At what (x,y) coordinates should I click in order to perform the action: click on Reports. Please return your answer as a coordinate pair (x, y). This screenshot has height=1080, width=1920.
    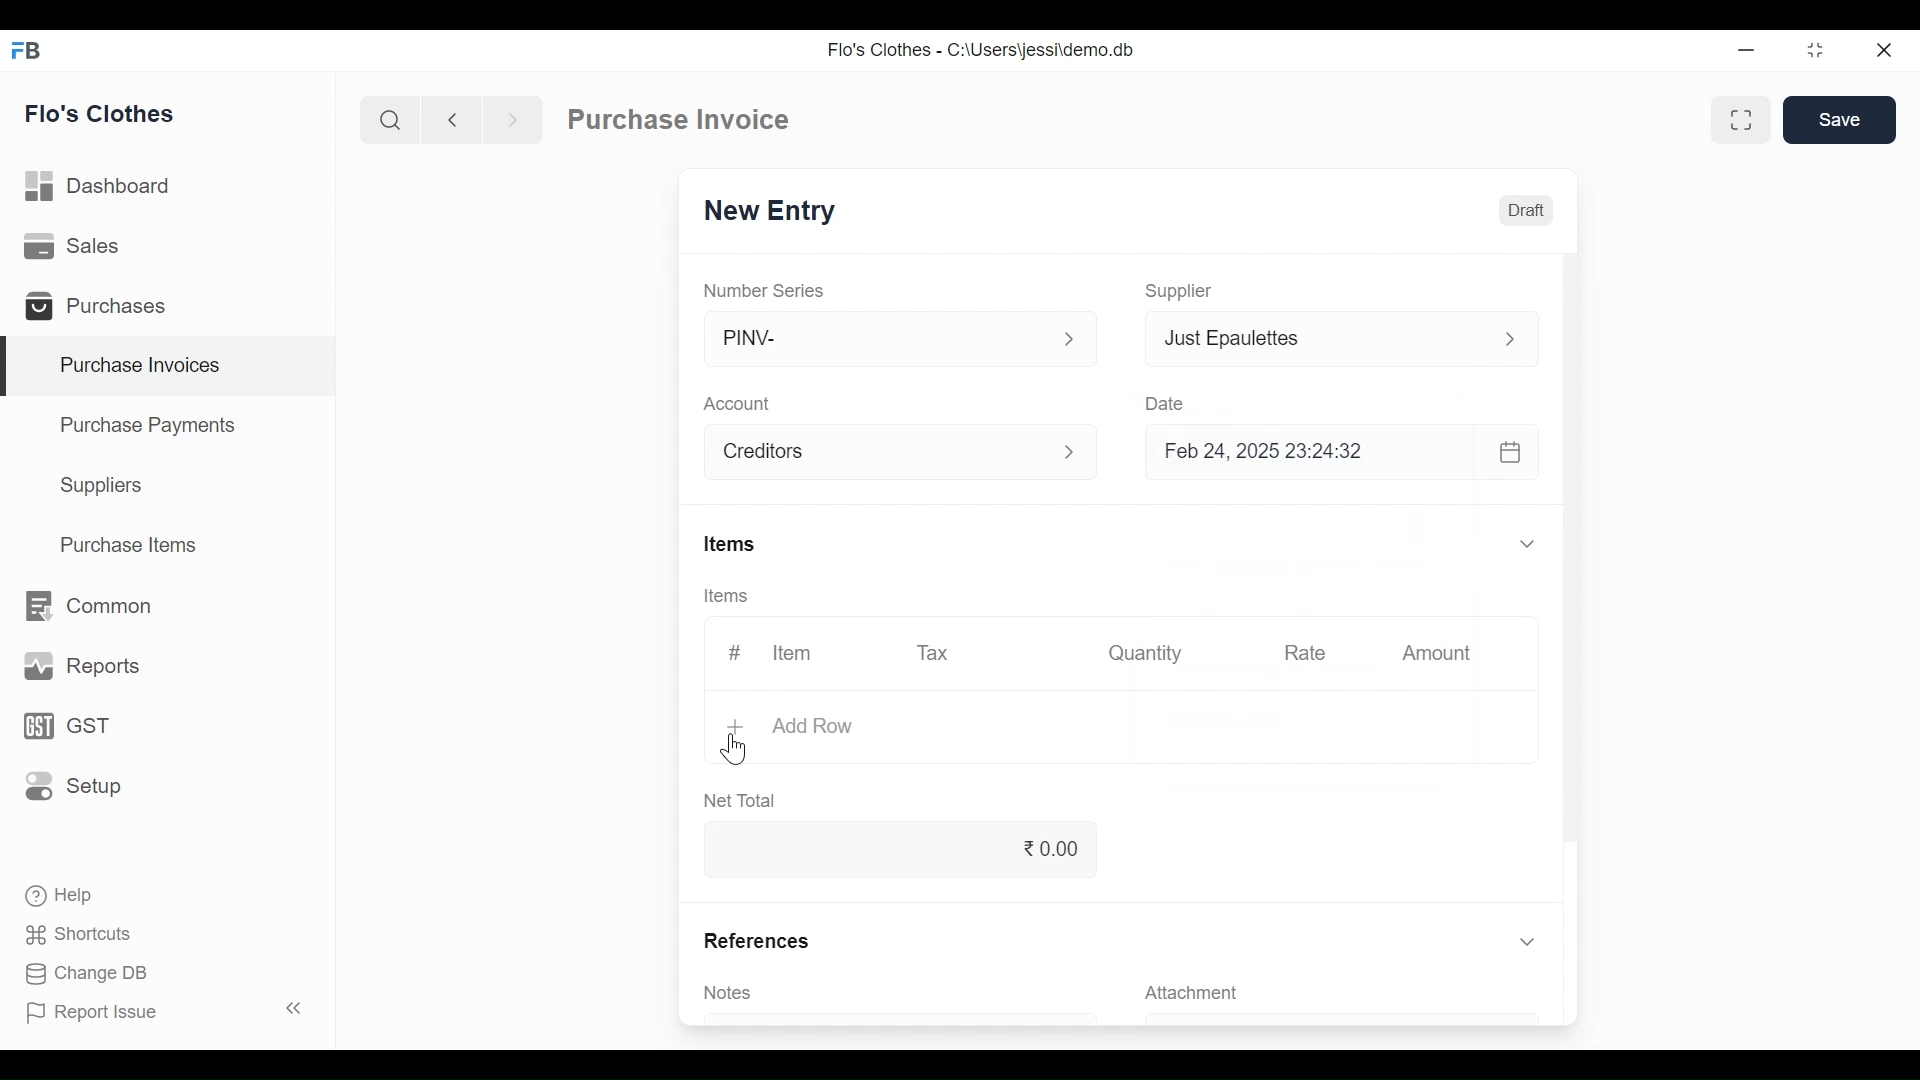
    Looking at the image, I should click on (78, 664).